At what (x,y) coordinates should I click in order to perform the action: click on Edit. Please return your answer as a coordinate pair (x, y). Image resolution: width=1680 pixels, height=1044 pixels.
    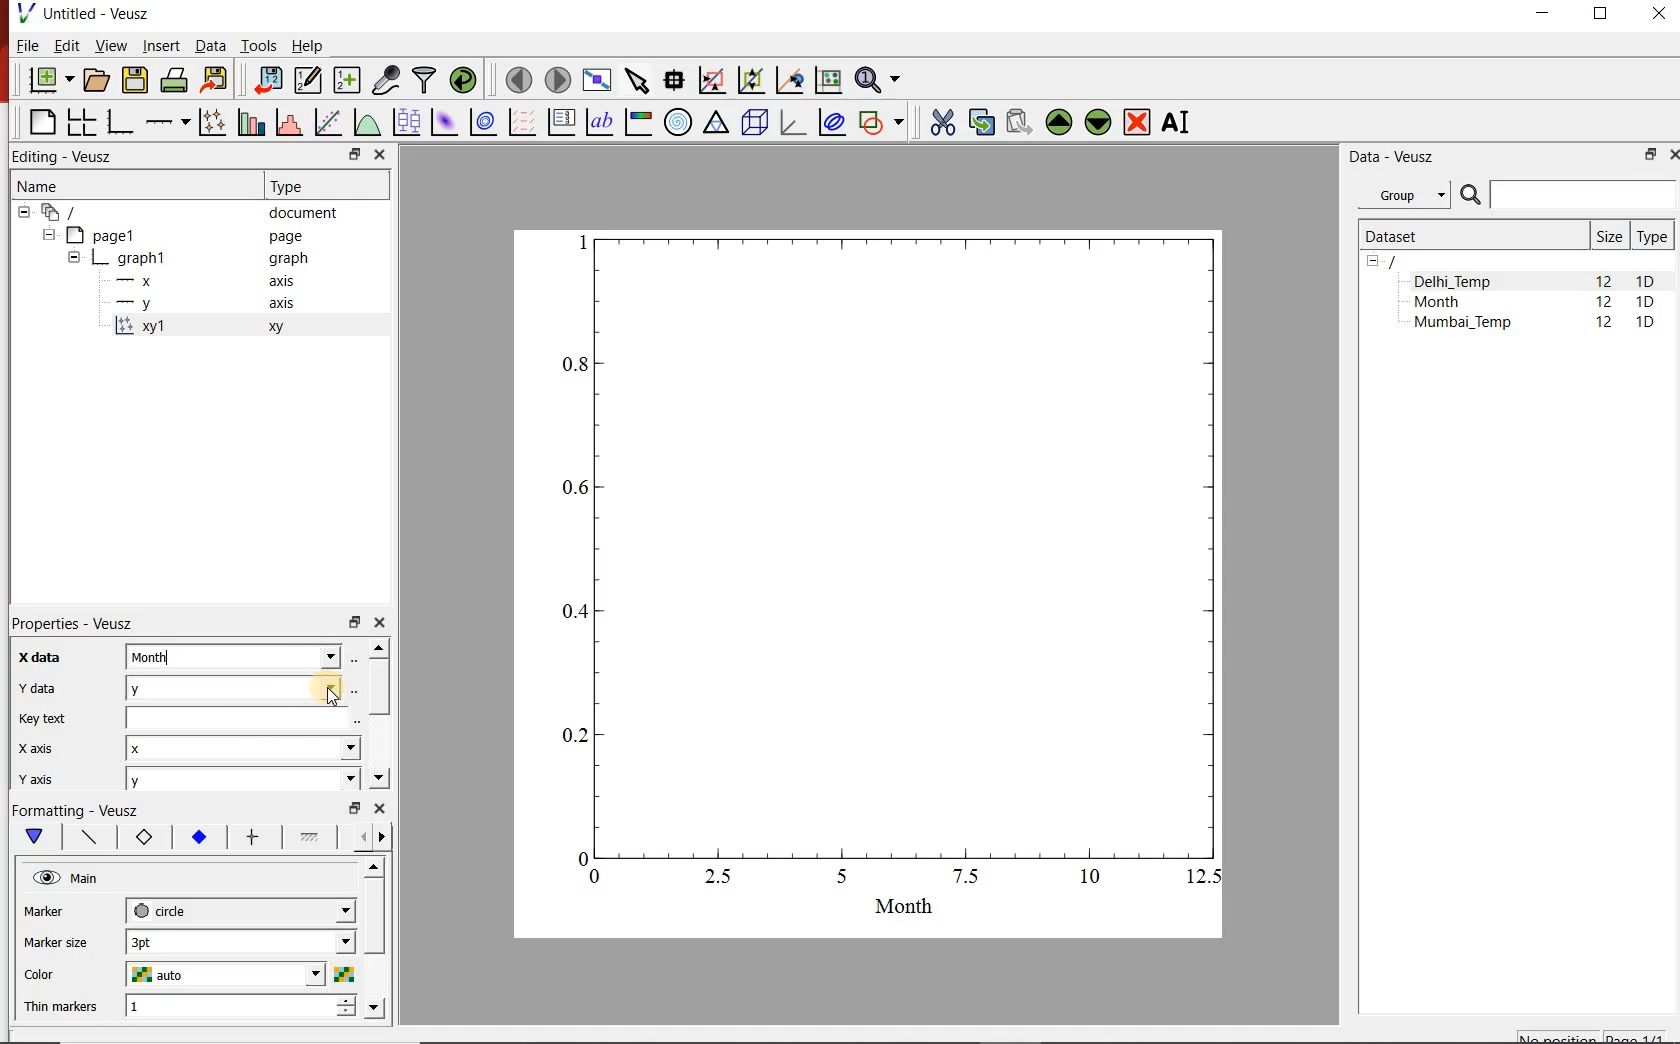
    Looking at the image, I should click on (65, 45).